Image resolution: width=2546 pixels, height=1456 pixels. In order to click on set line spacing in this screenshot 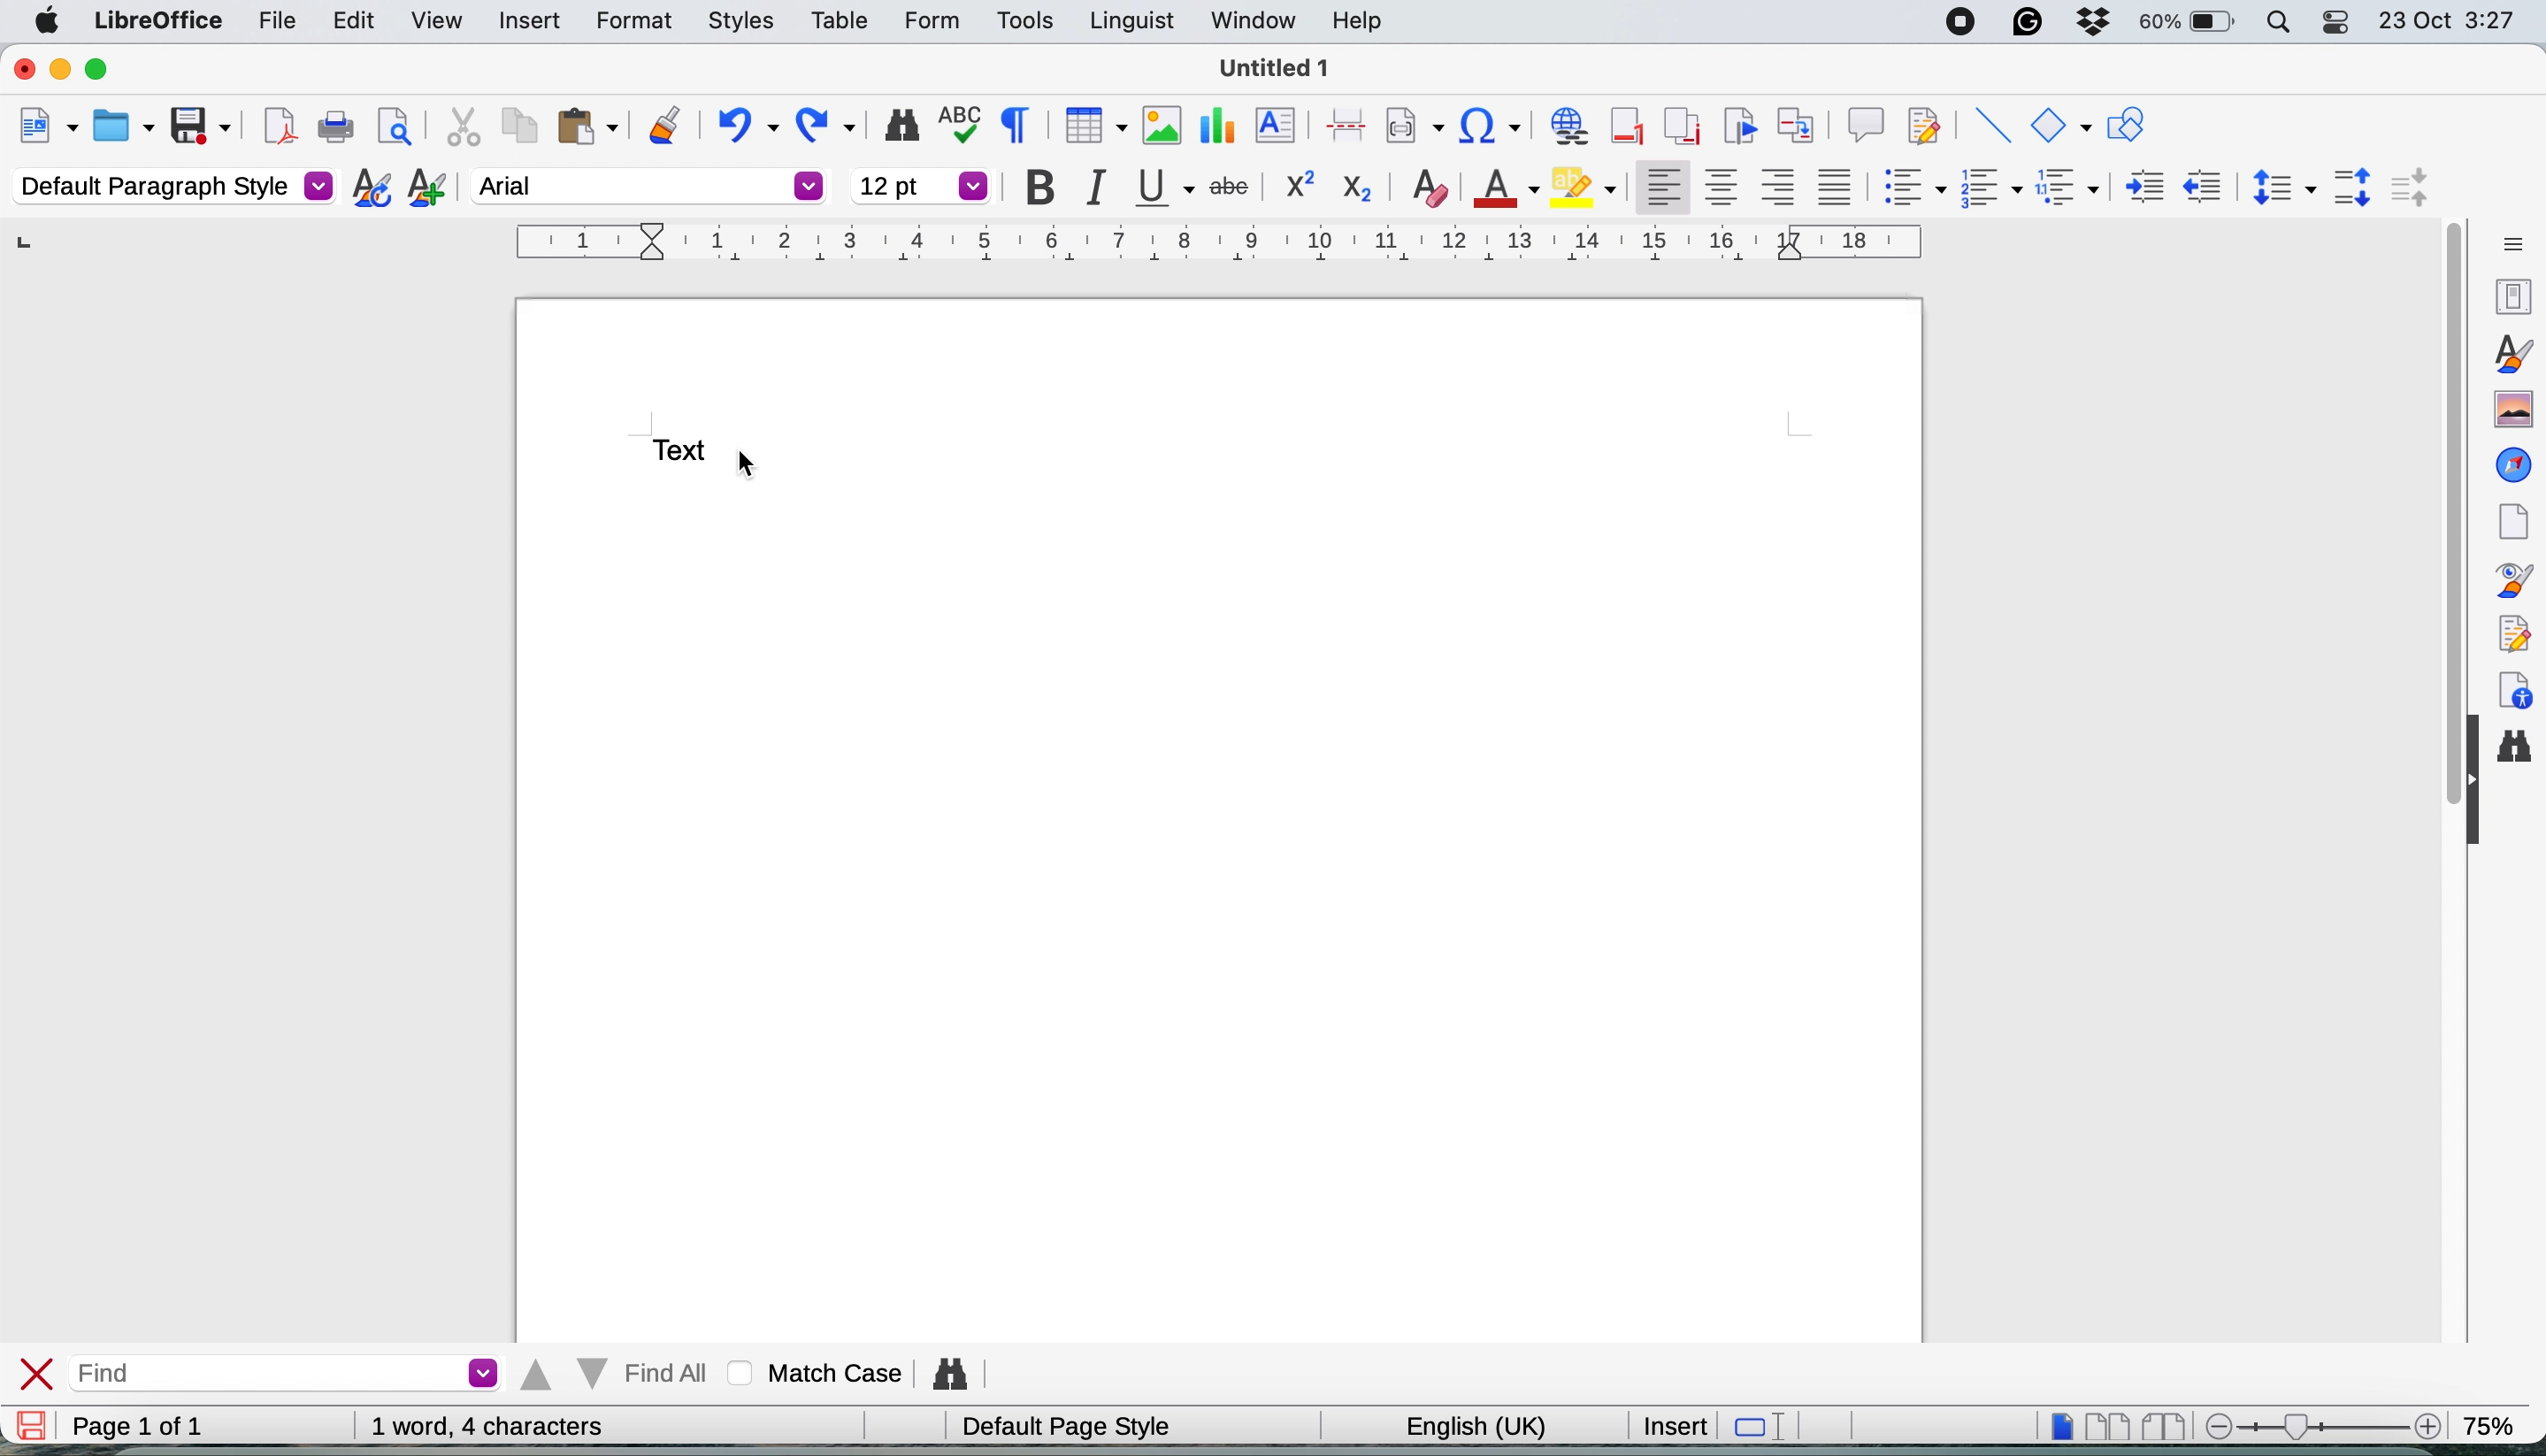, I will do `click(2280, 187)`.